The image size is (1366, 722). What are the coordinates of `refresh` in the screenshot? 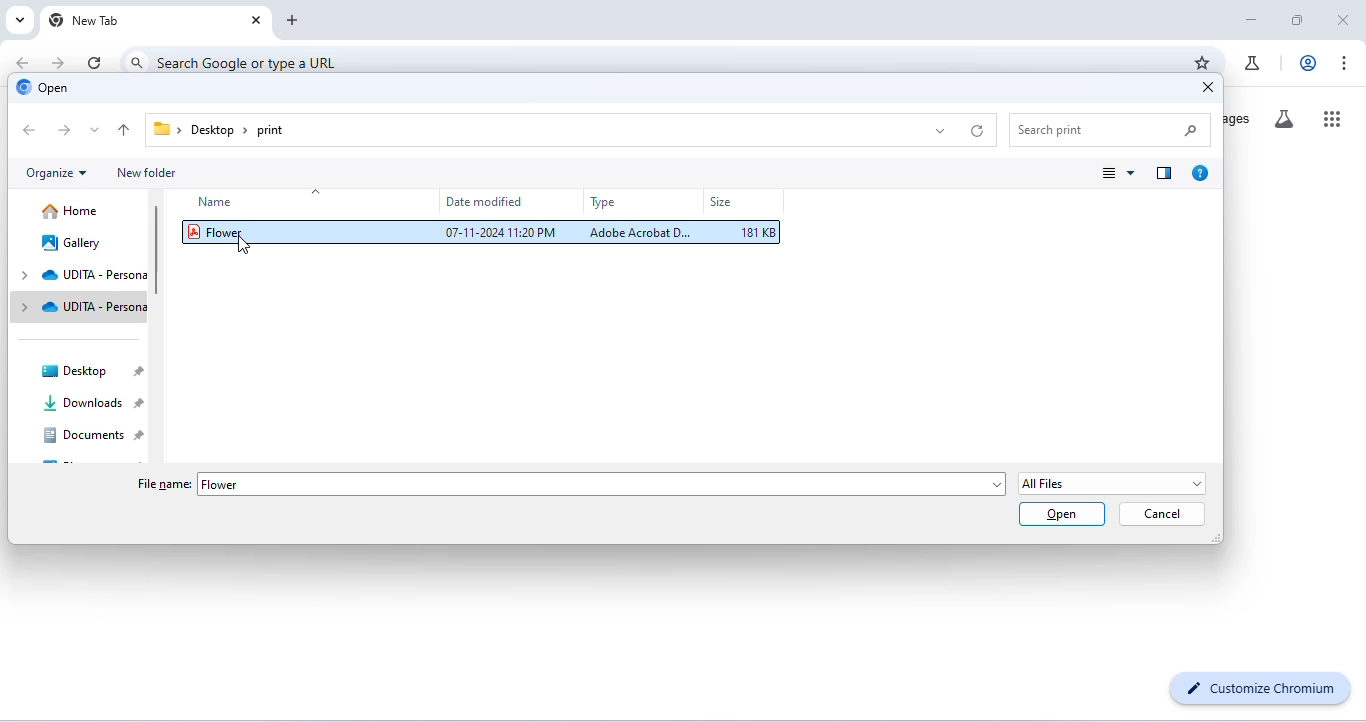 It's located at (979, 132).